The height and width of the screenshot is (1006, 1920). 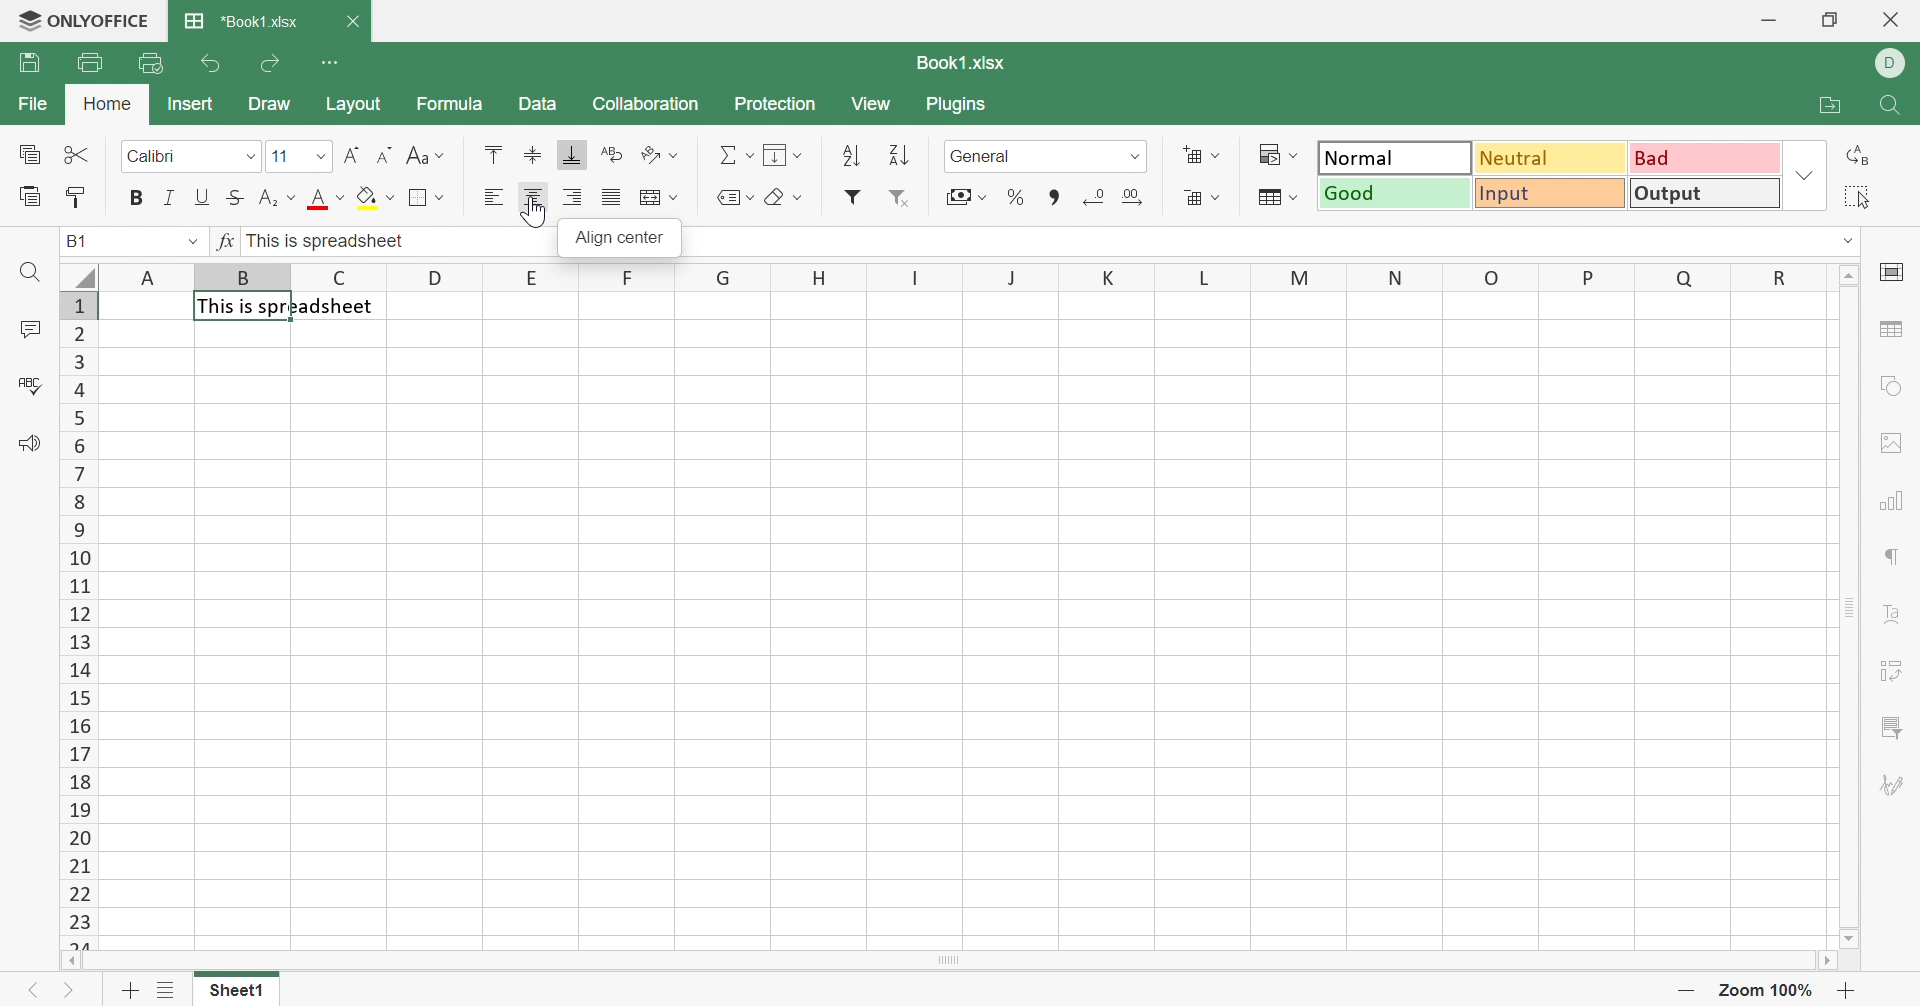 I want to click on Select all, so click(x=1854, y=199).